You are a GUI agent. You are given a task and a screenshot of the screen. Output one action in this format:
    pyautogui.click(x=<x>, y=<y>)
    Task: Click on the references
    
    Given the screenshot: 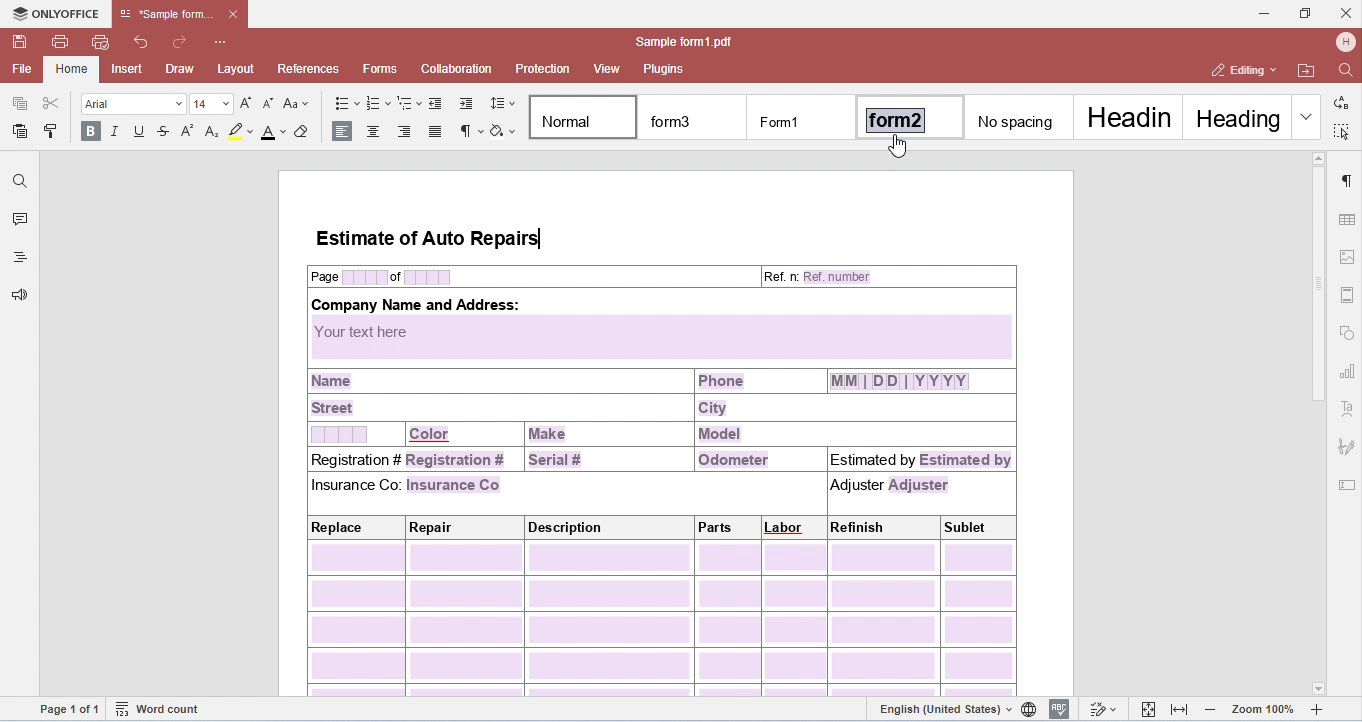 What is the action you would take?
    pyautogui.click(x=310, y=68)
    